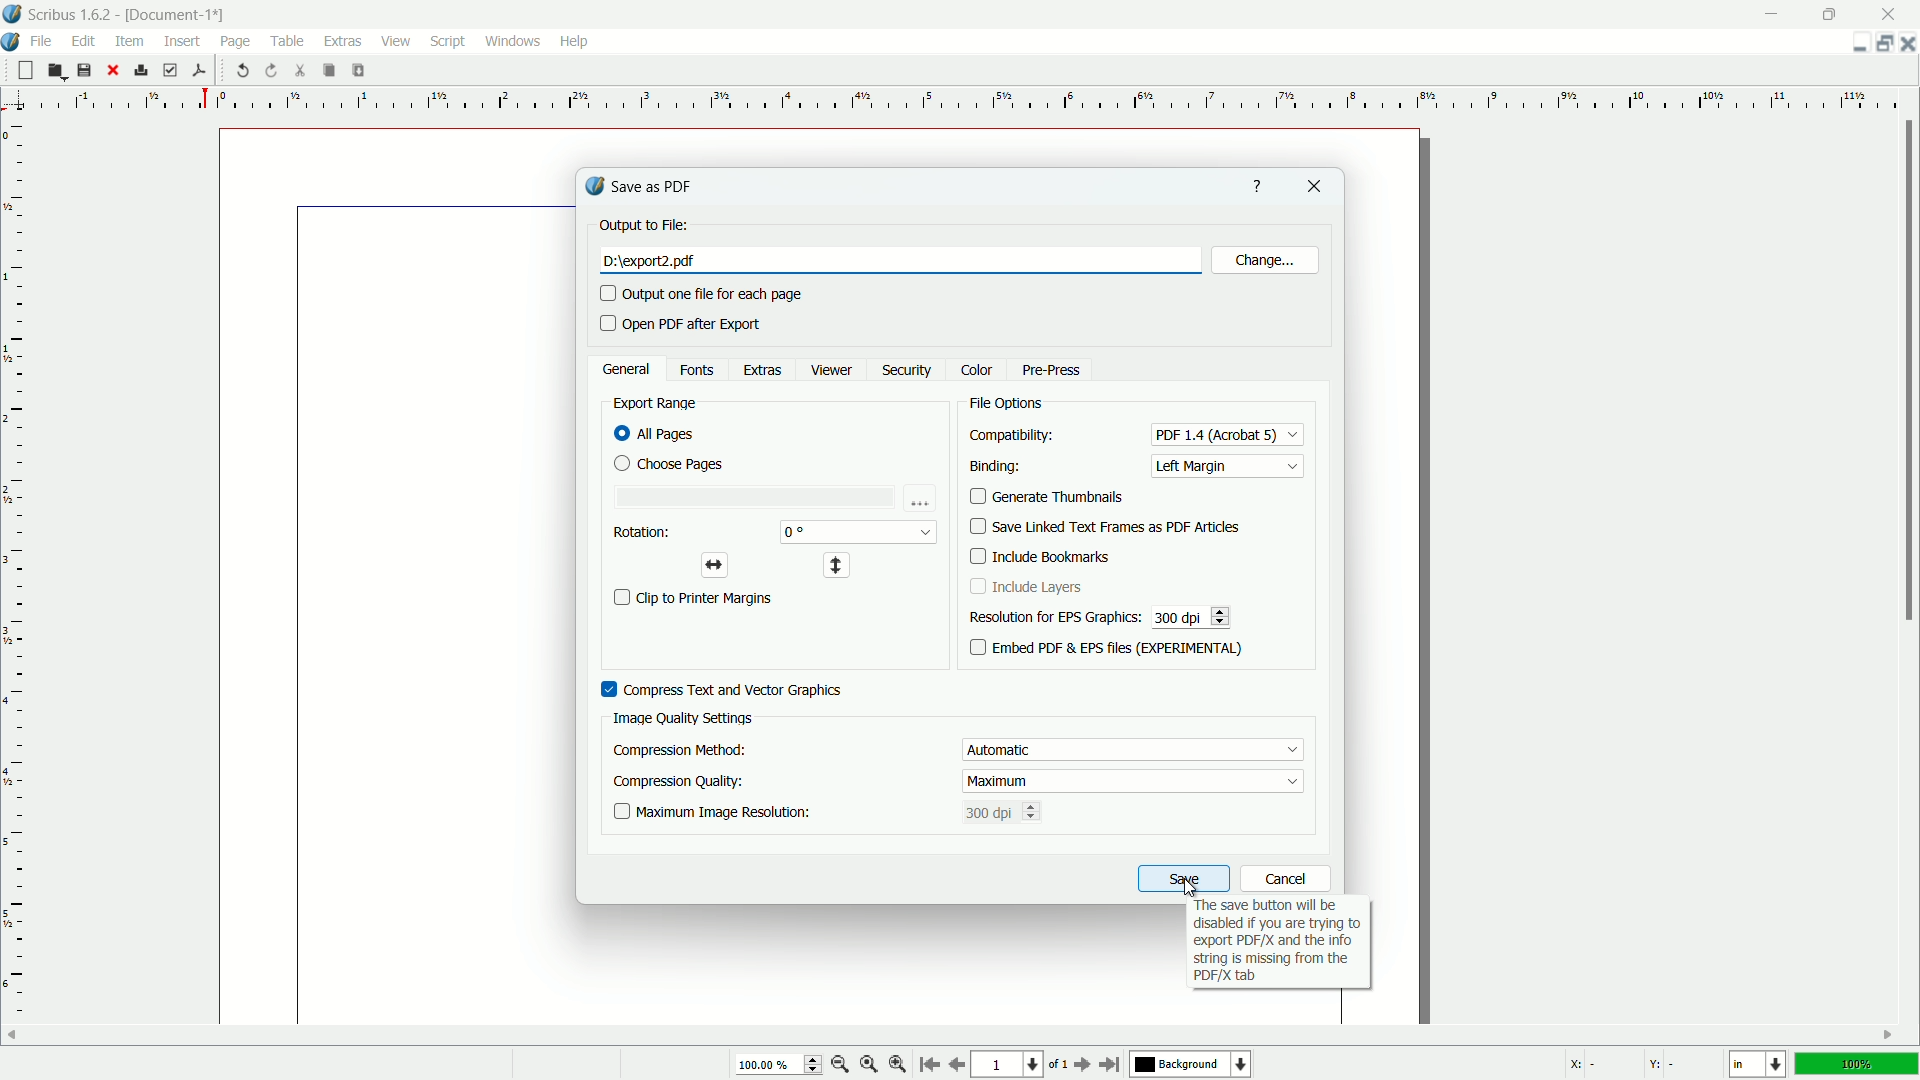 This screenshot has height=1080, width=1920. Describe the element at coordinates (794, 531) in the screenshot. I see `0 degree` at that location.